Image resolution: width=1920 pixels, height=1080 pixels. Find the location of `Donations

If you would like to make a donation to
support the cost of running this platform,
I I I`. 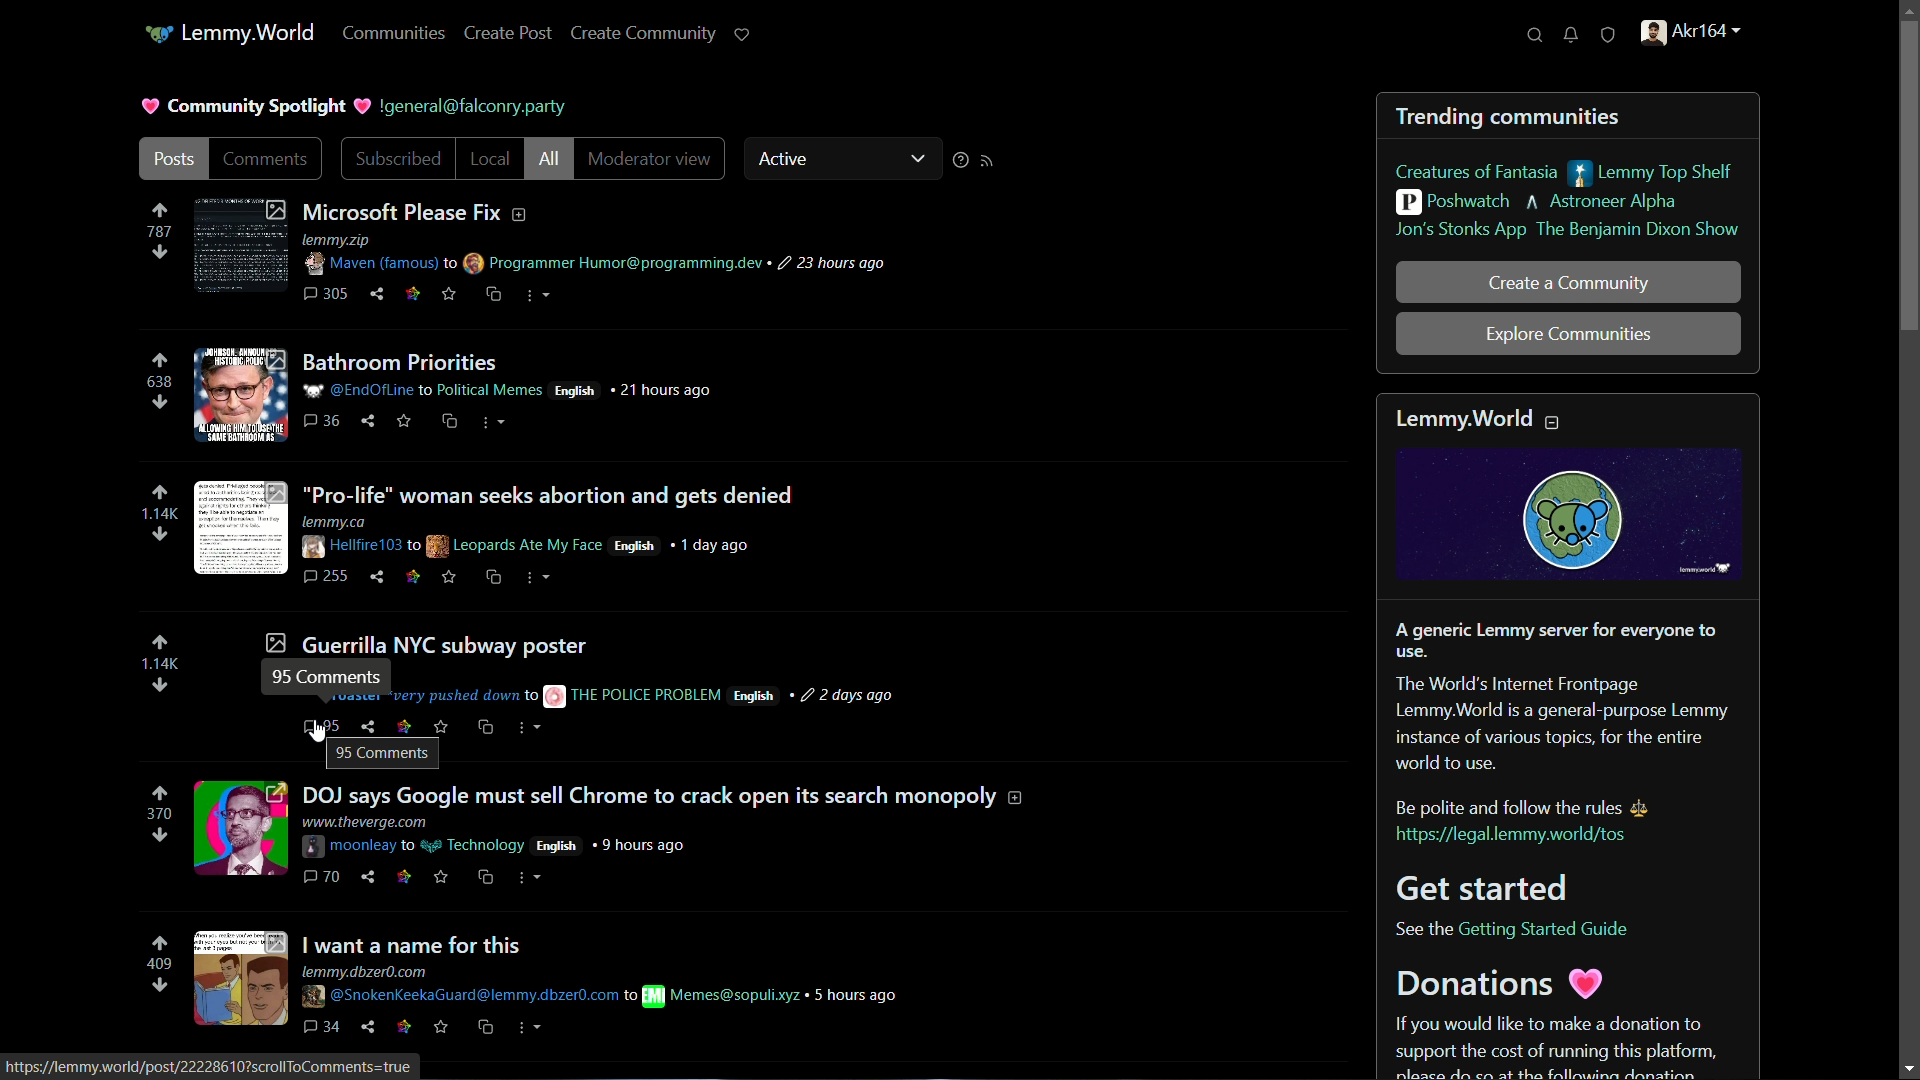

Donations

If you would like to make a donation to
support the cost of running this platform,
I I I is located at coordinates (1550, 1024).